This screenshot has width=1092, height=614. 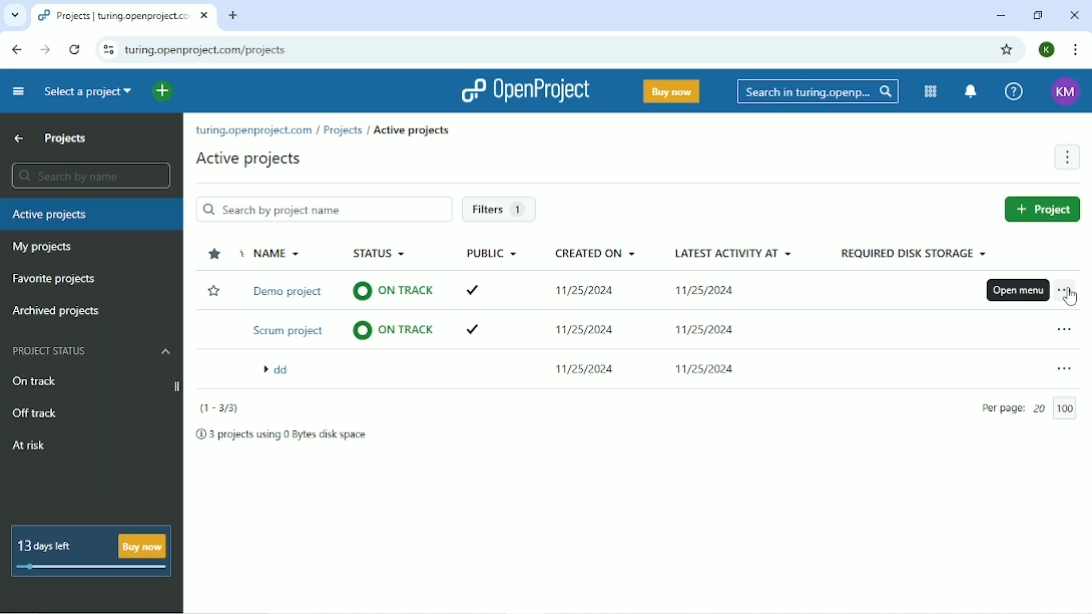 I want to click on New project, so click(x=1040, y=208).